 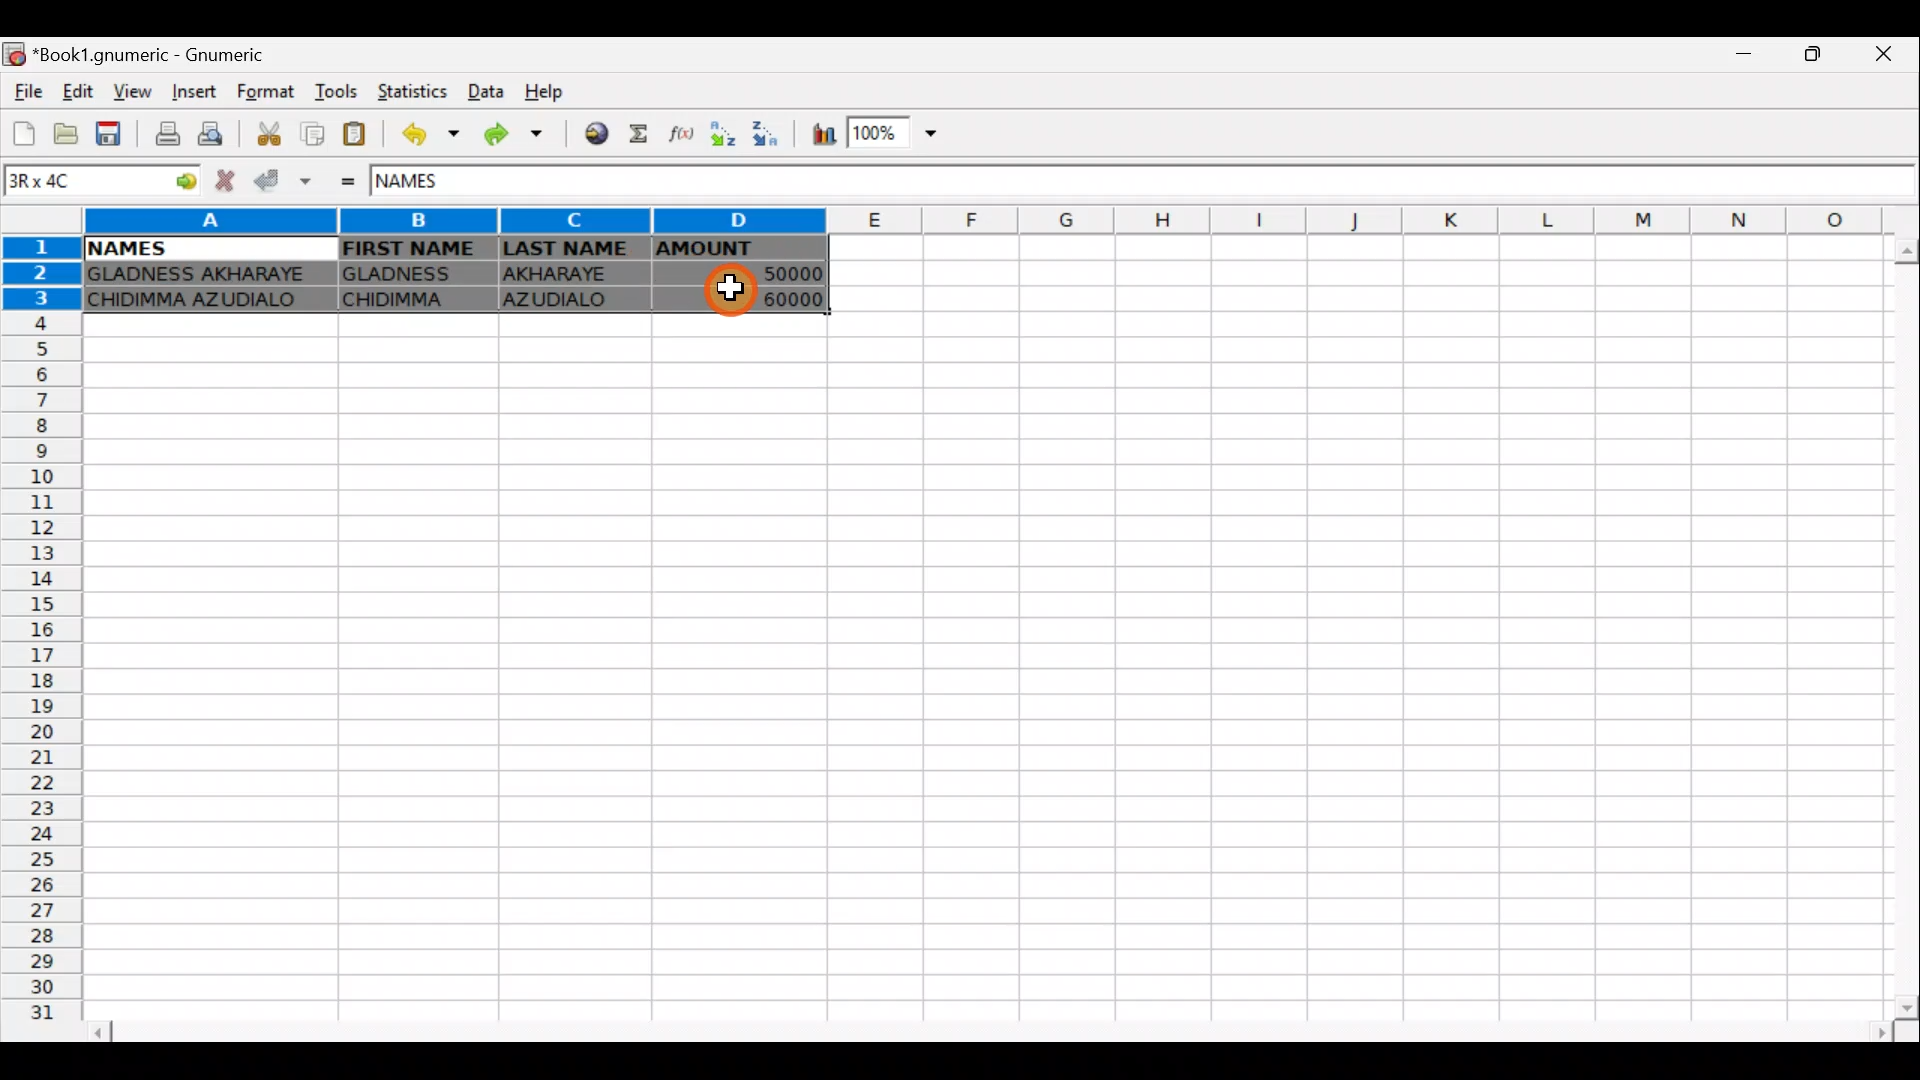 What do you see at coordinates (74, 183) in the screenshot?
I see `Cell name 3Rx4C` at bounding box center [74, 183].